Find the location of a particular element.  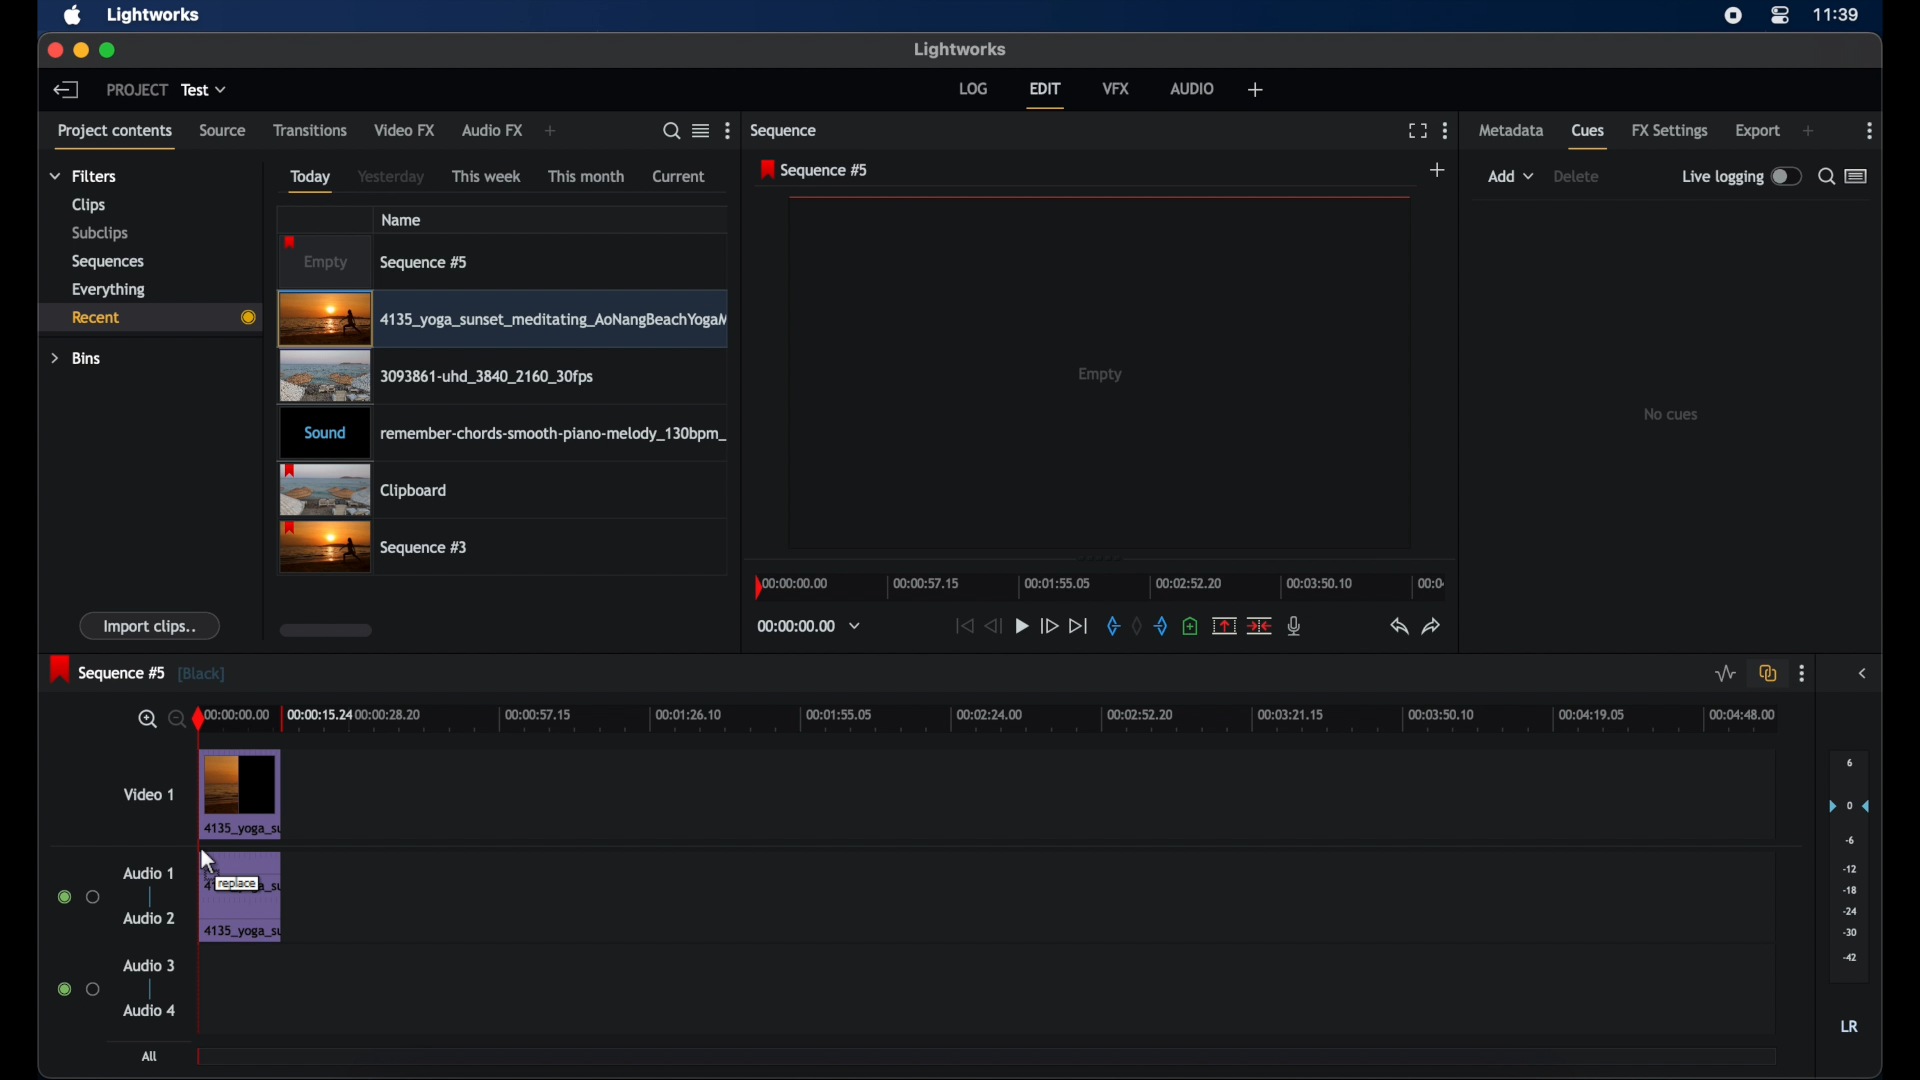

videoclip is located at coordinates (504, 377).